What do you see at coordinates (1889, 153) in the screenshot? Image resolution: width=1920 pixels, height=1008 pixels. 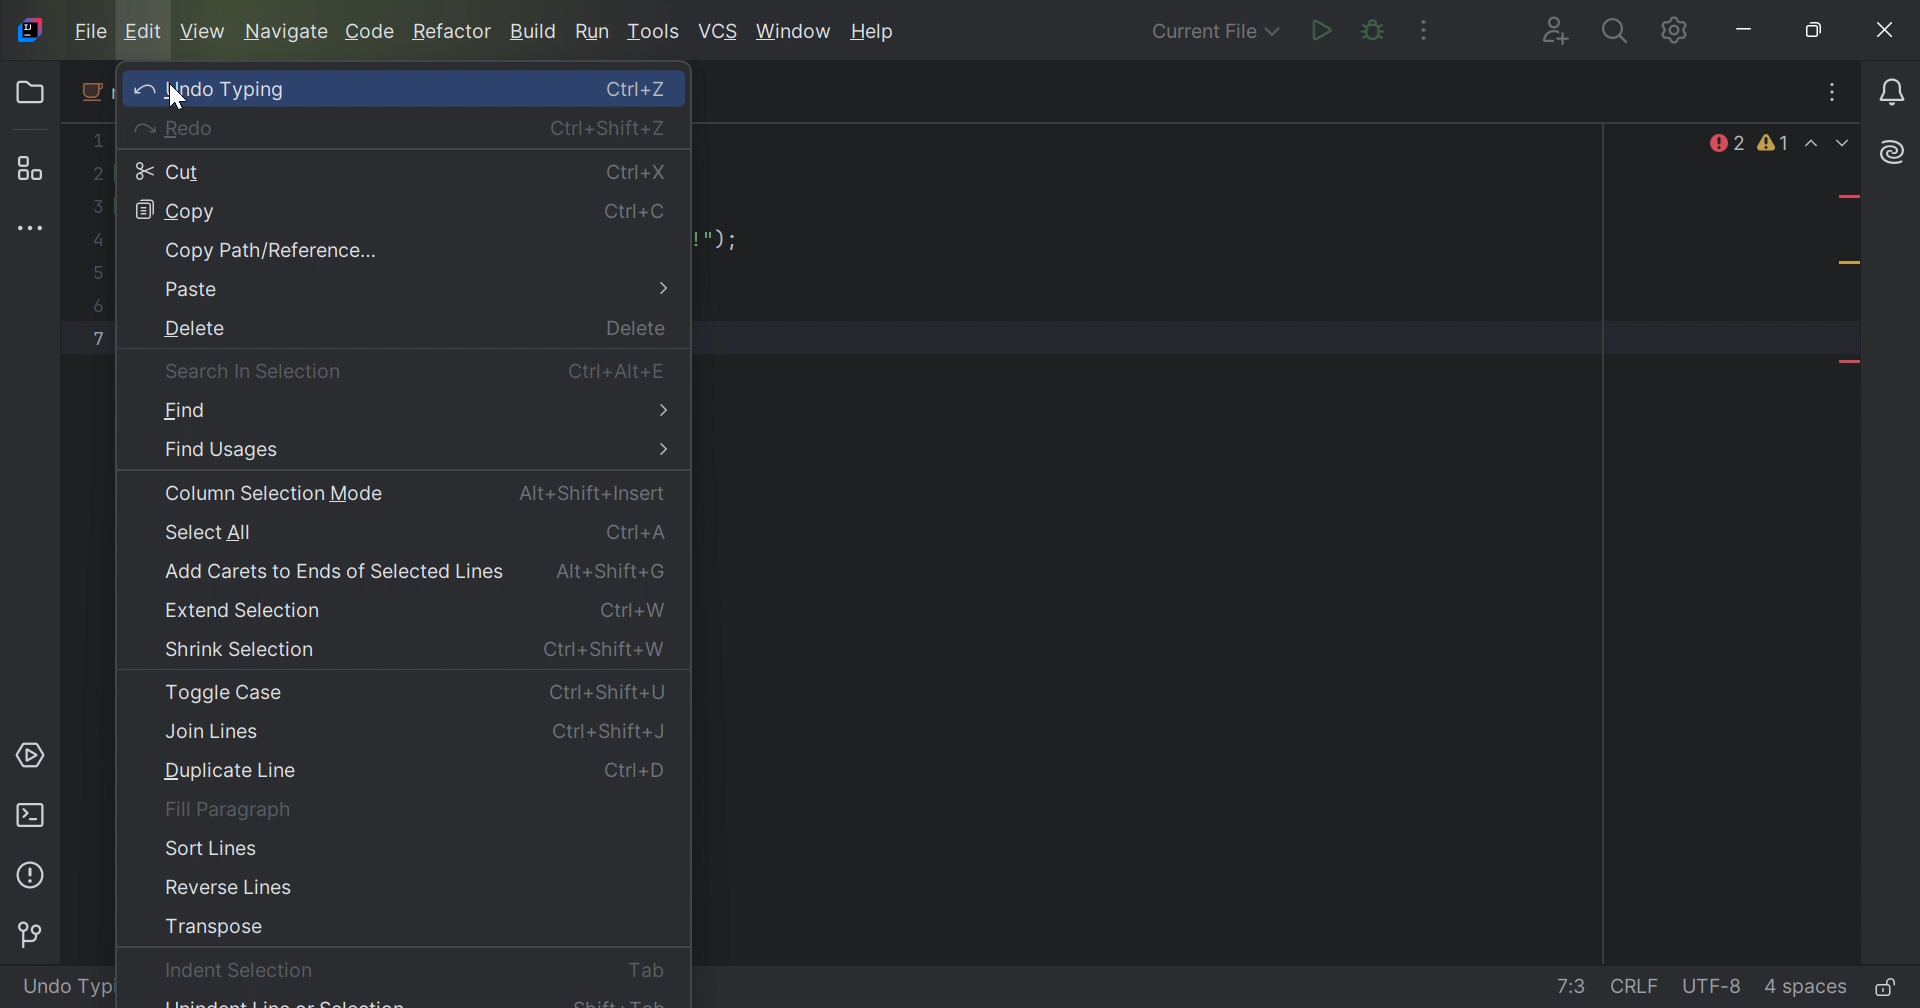 I see `AI Assistant` at bounding box center [1889, 153].